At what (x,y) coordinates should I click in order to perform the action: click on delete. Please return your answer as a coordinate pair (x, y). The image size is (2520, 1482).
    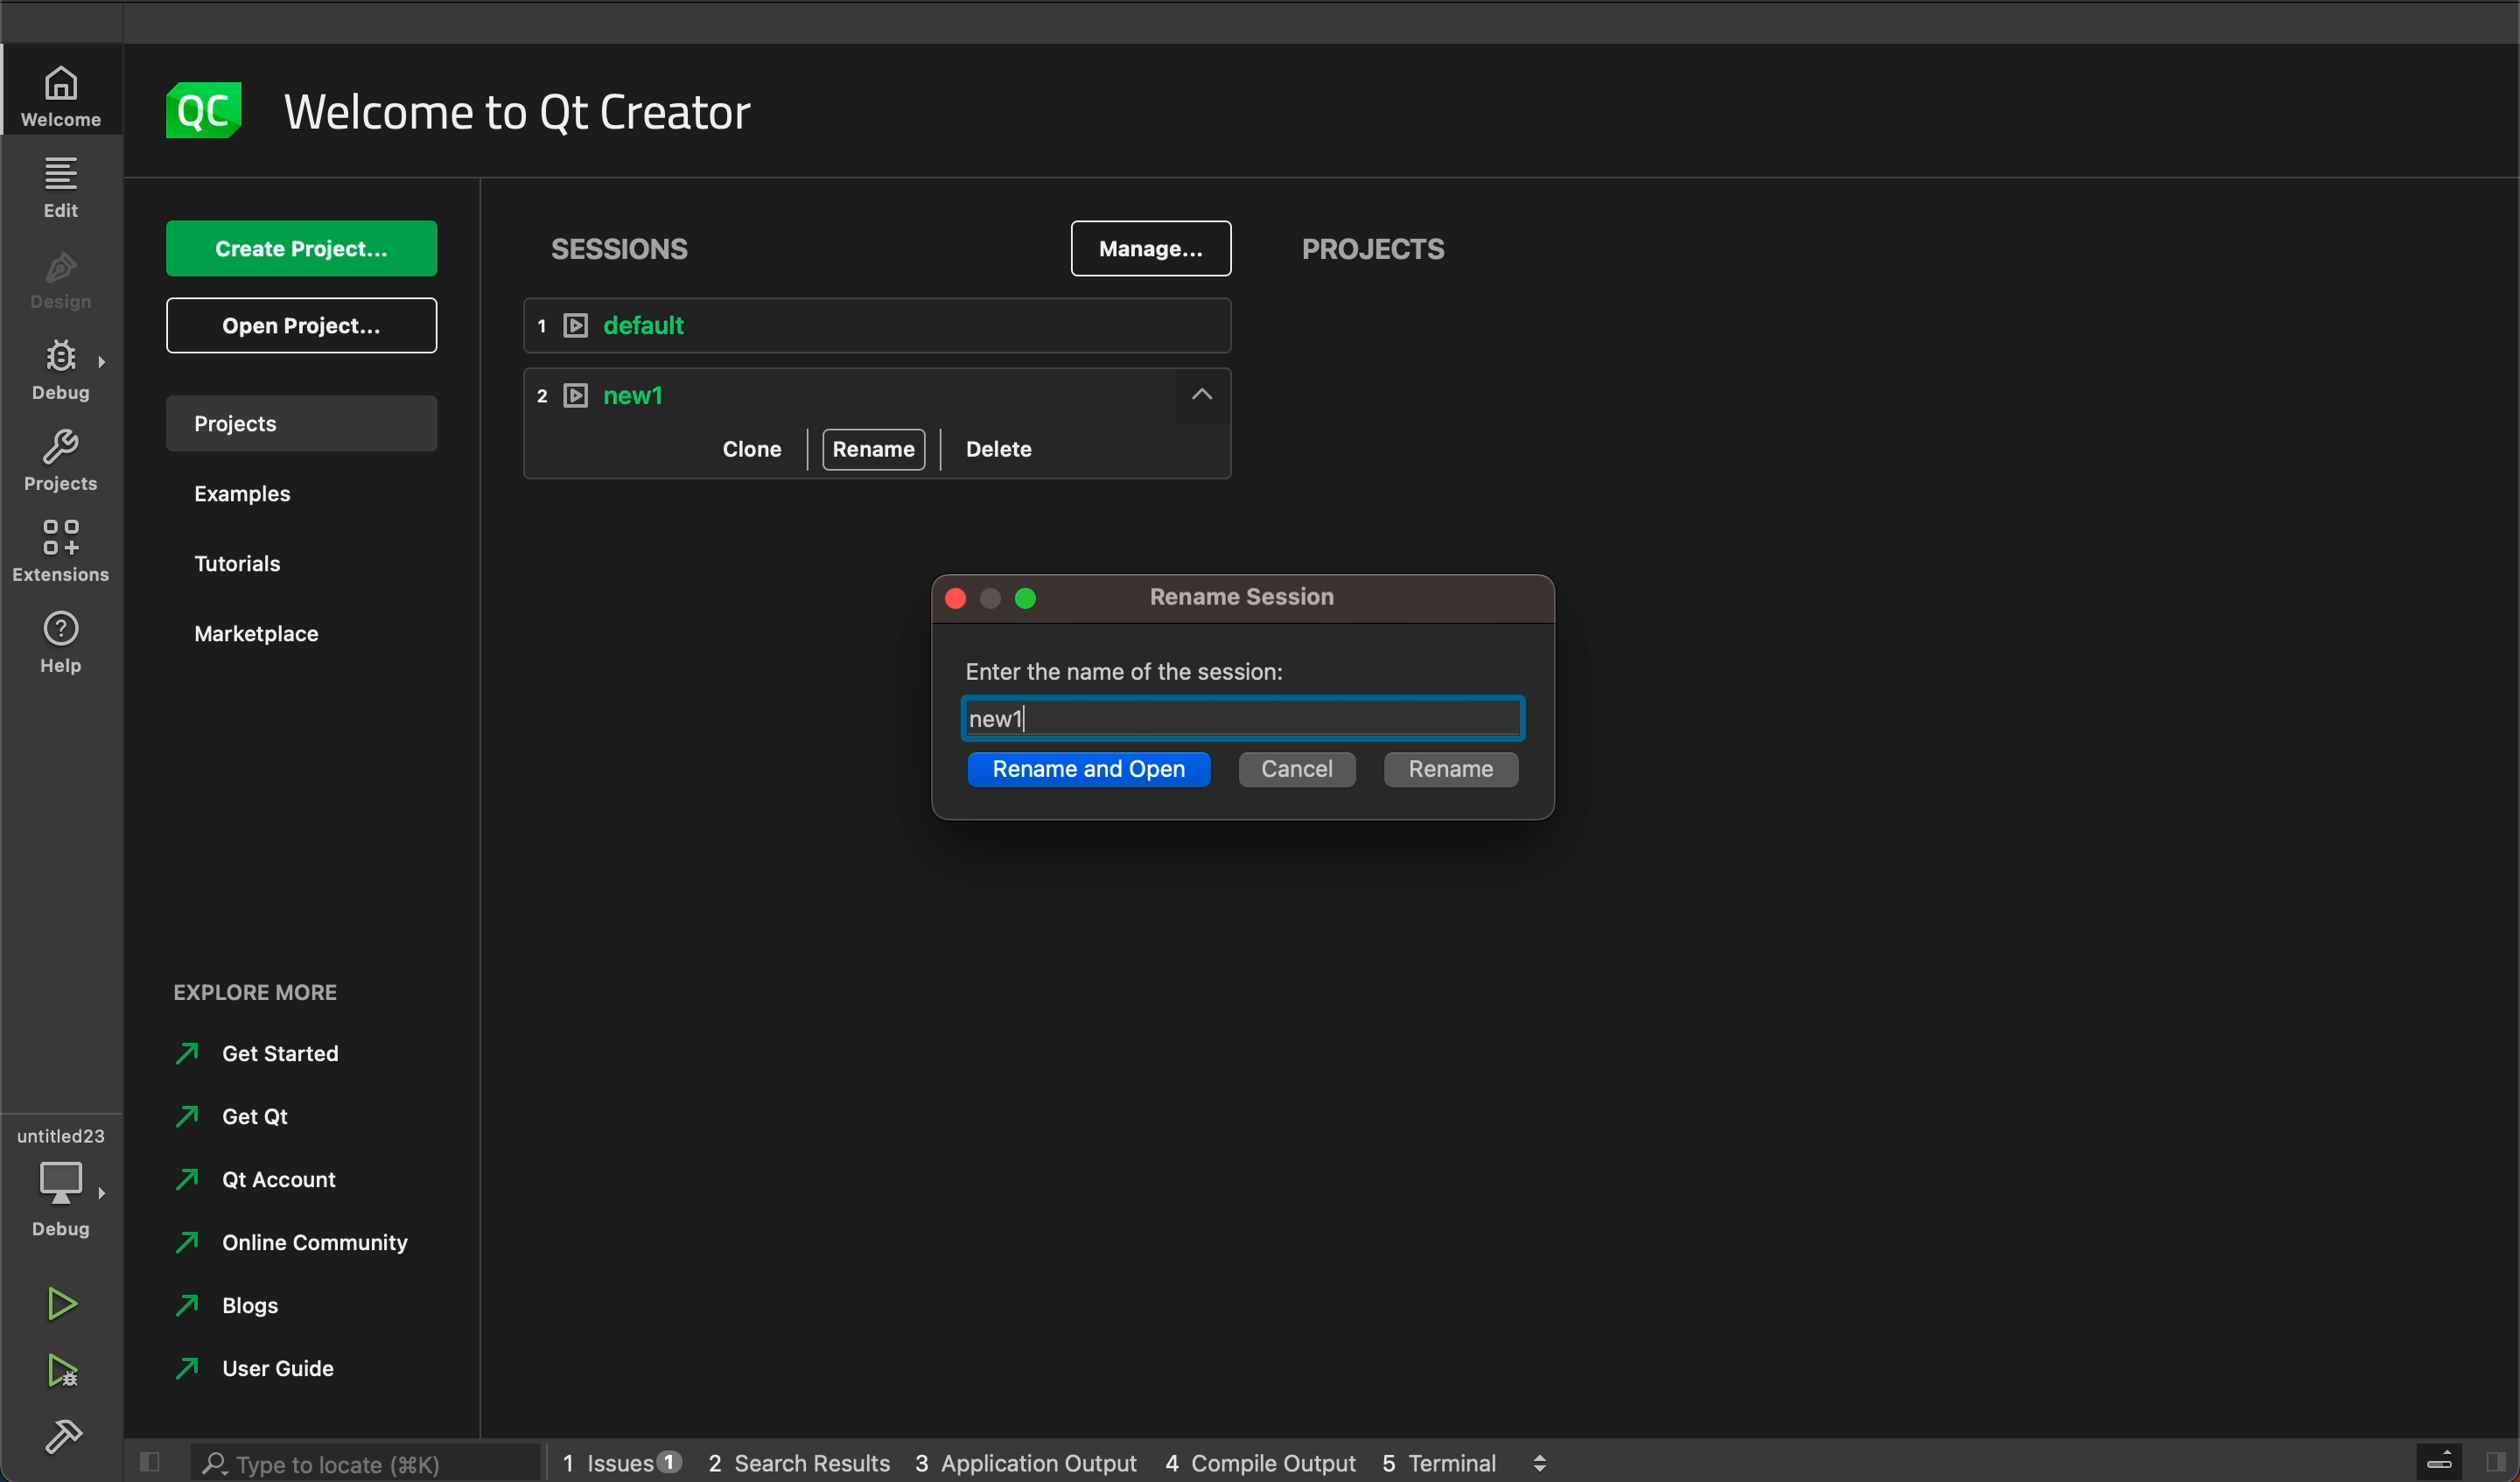
    Looking at the image, I should click on (1005, 445).